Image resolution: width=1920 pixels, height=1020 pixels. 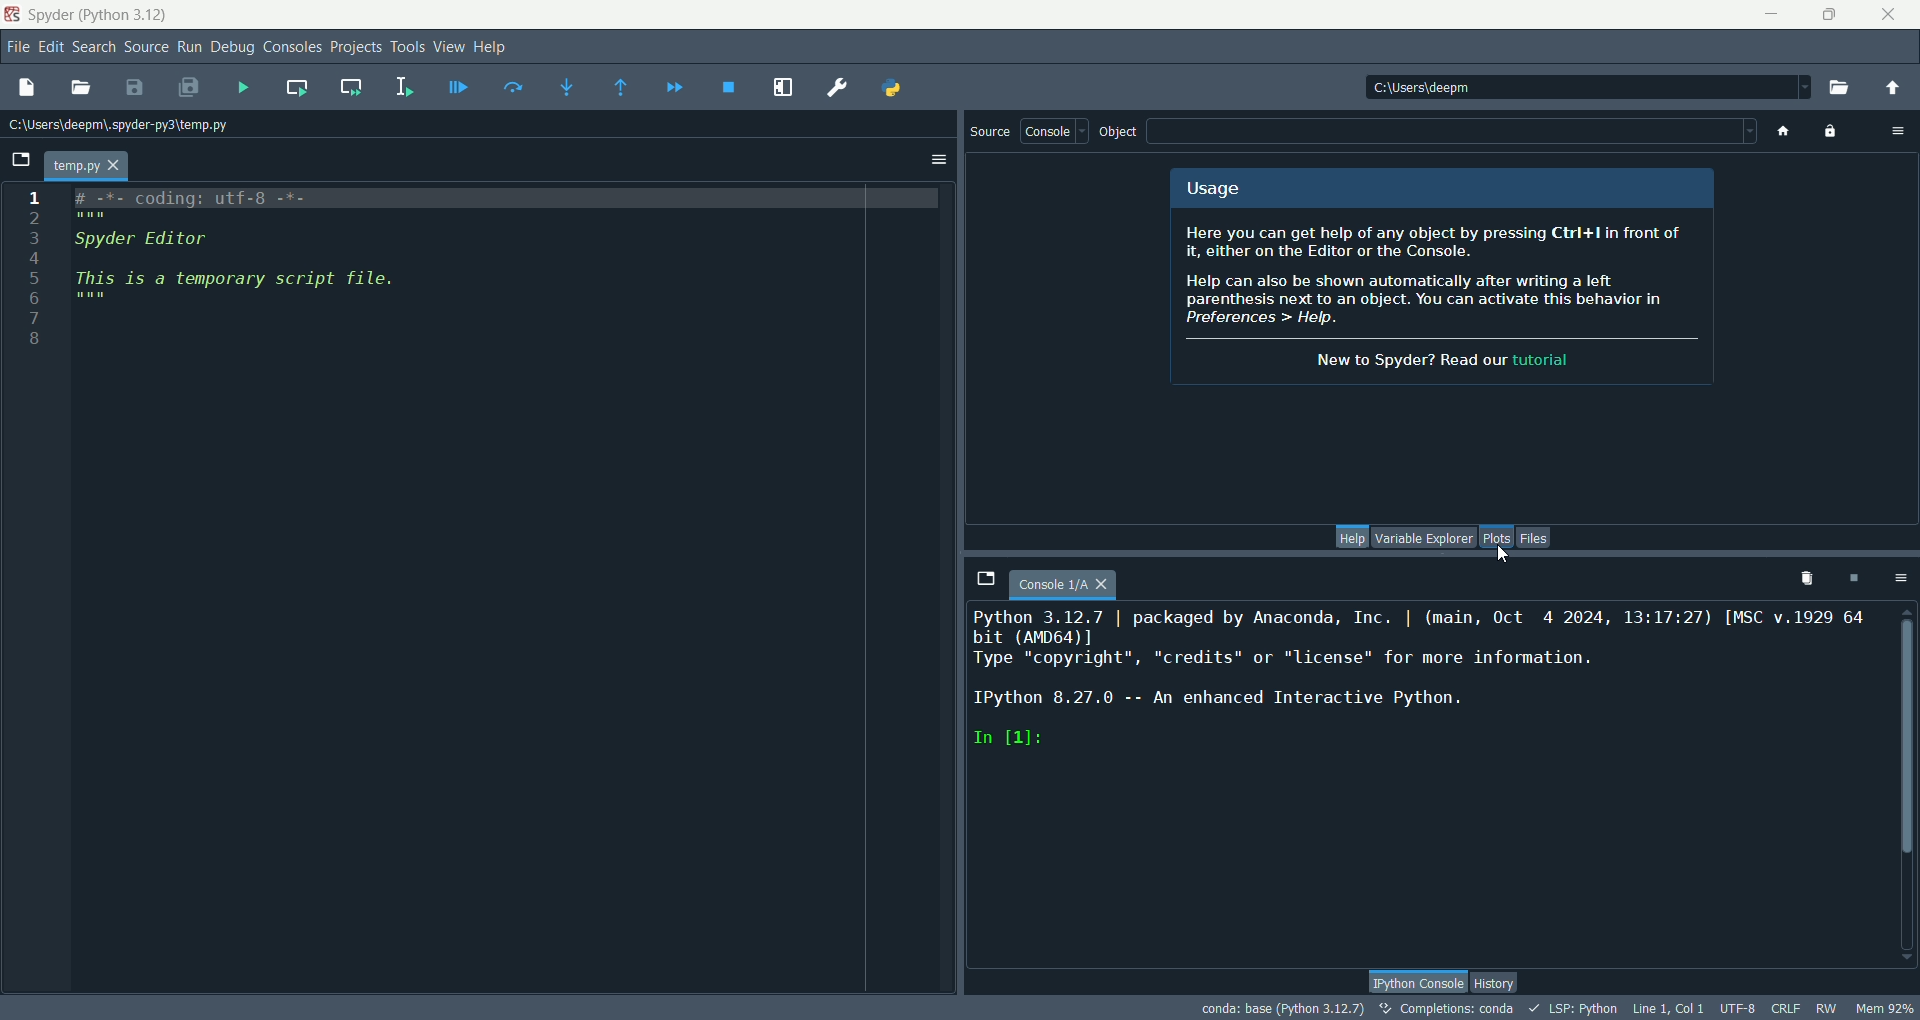 What do you see at coordinates (1828, 1007) in the screenshot?
I see `RW` at bounding box center [1828, 1007].